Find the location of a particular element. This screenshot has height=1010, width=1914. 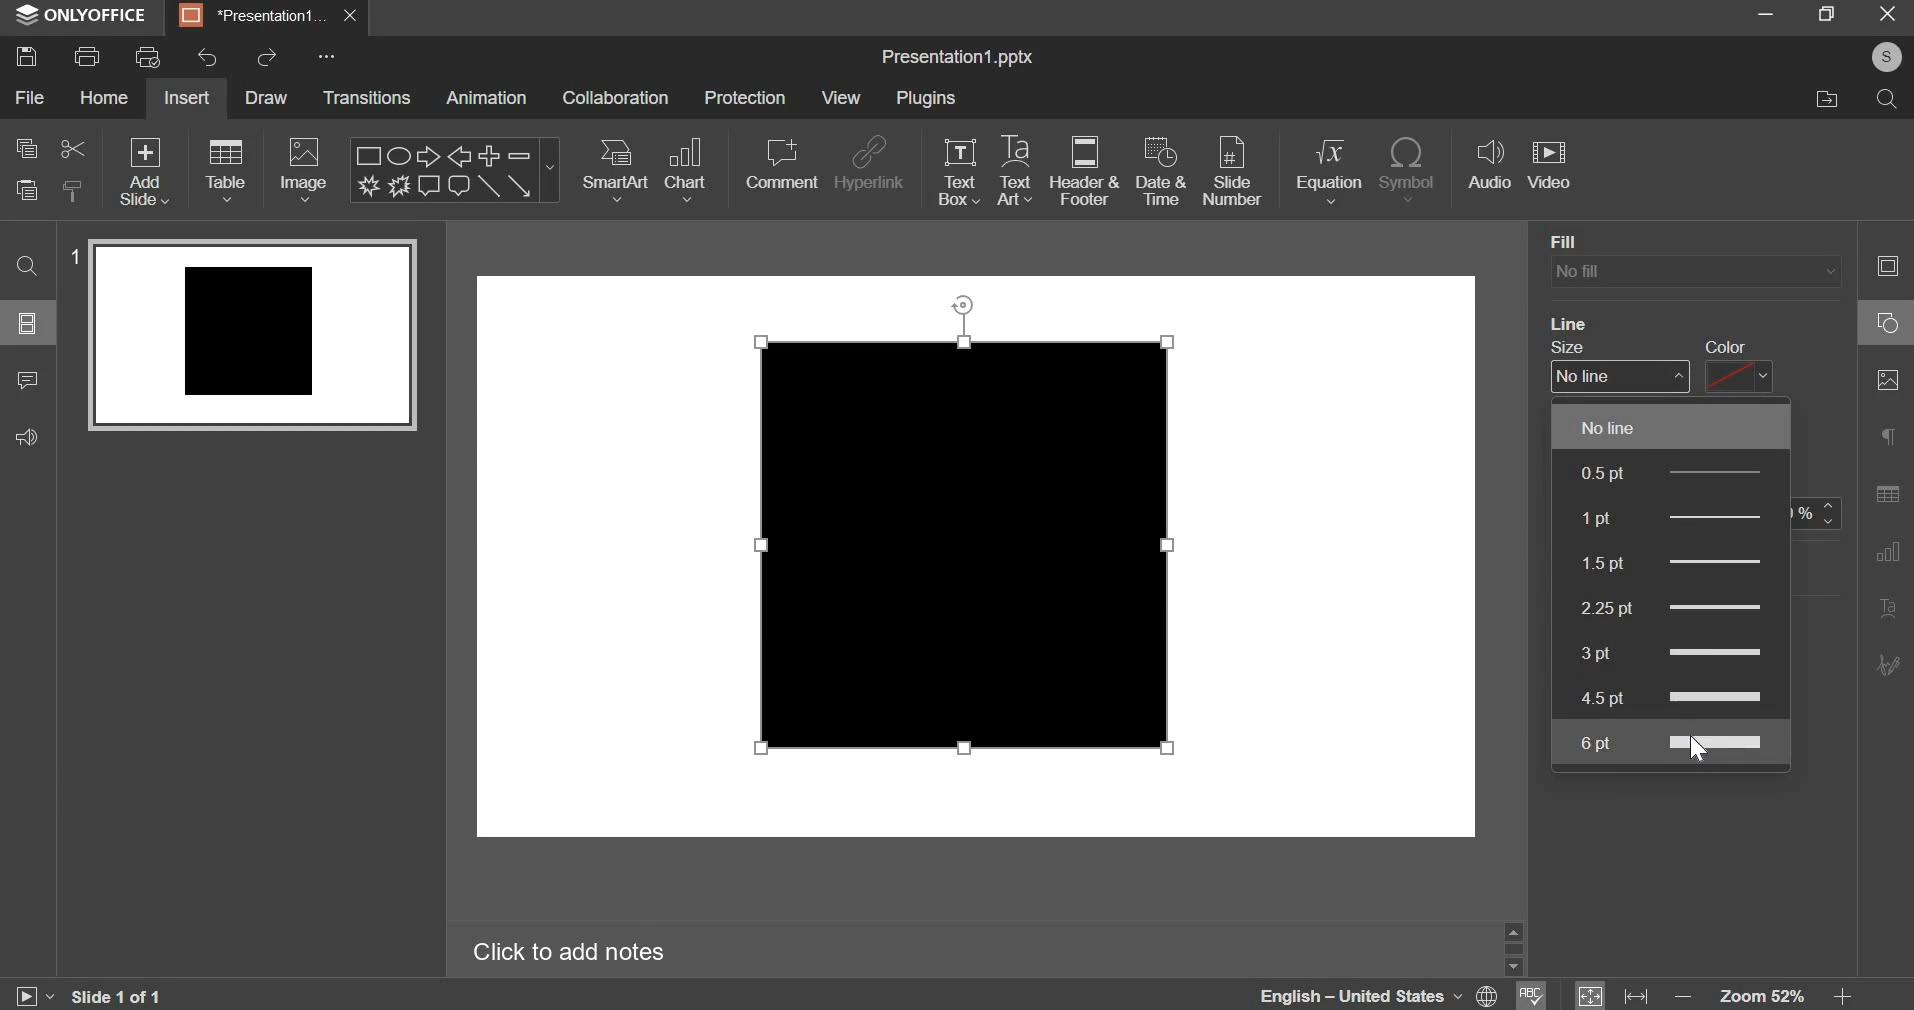

file is located at coordinates (28, 96).